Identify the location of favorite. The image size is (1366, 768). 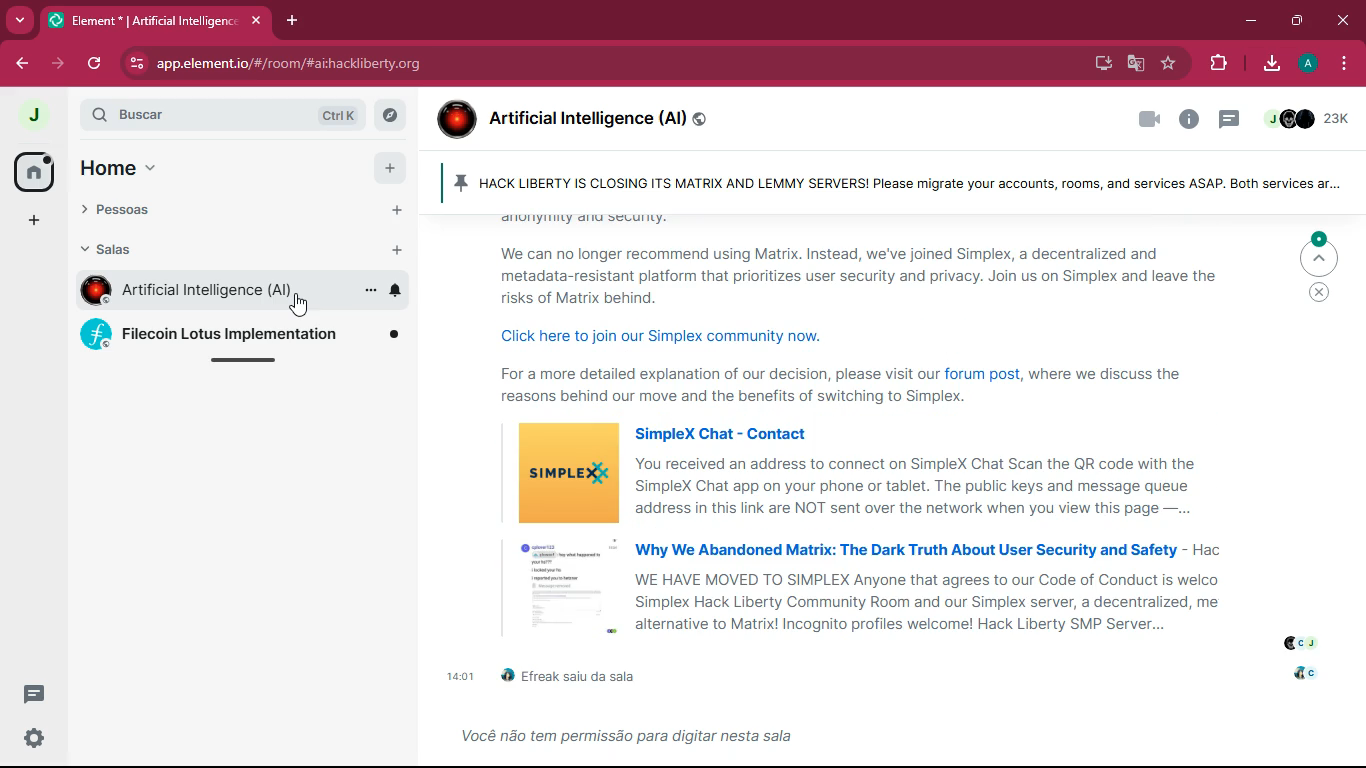
(1168, 65).